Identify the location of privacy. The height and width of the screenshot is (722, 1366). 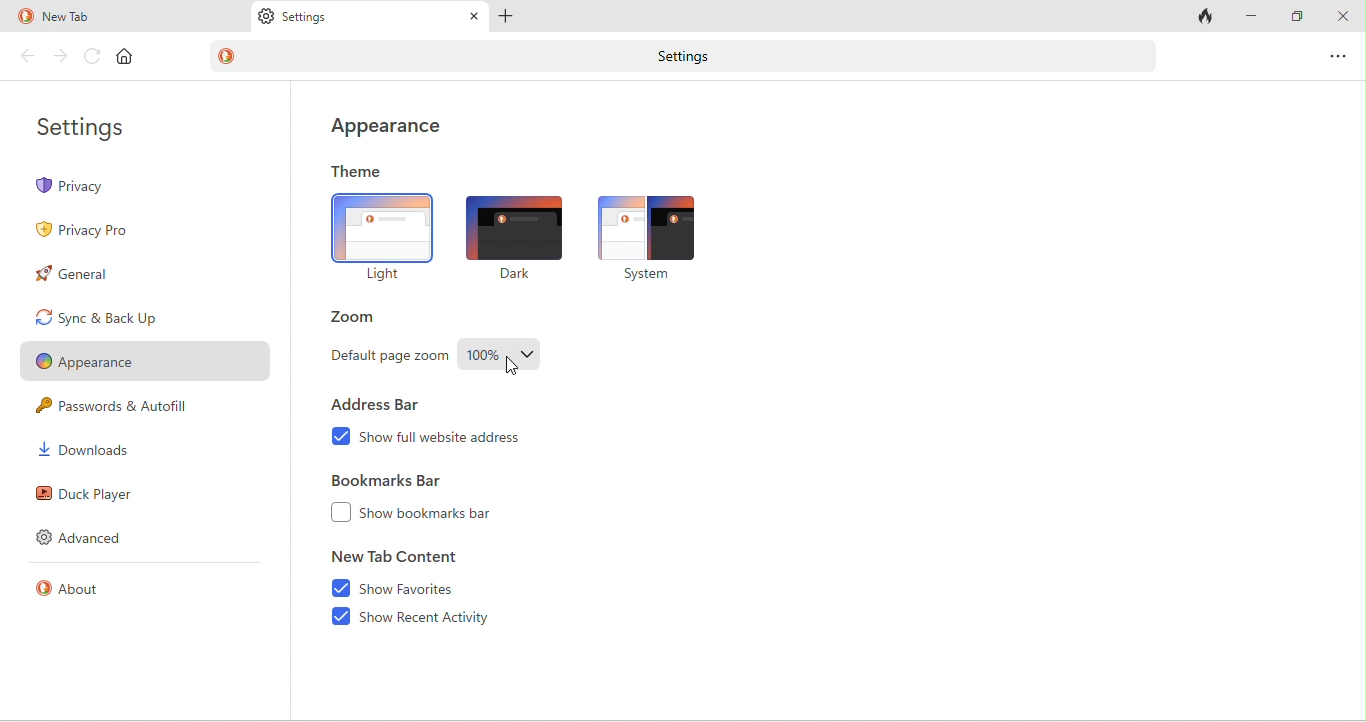
(147, 186).